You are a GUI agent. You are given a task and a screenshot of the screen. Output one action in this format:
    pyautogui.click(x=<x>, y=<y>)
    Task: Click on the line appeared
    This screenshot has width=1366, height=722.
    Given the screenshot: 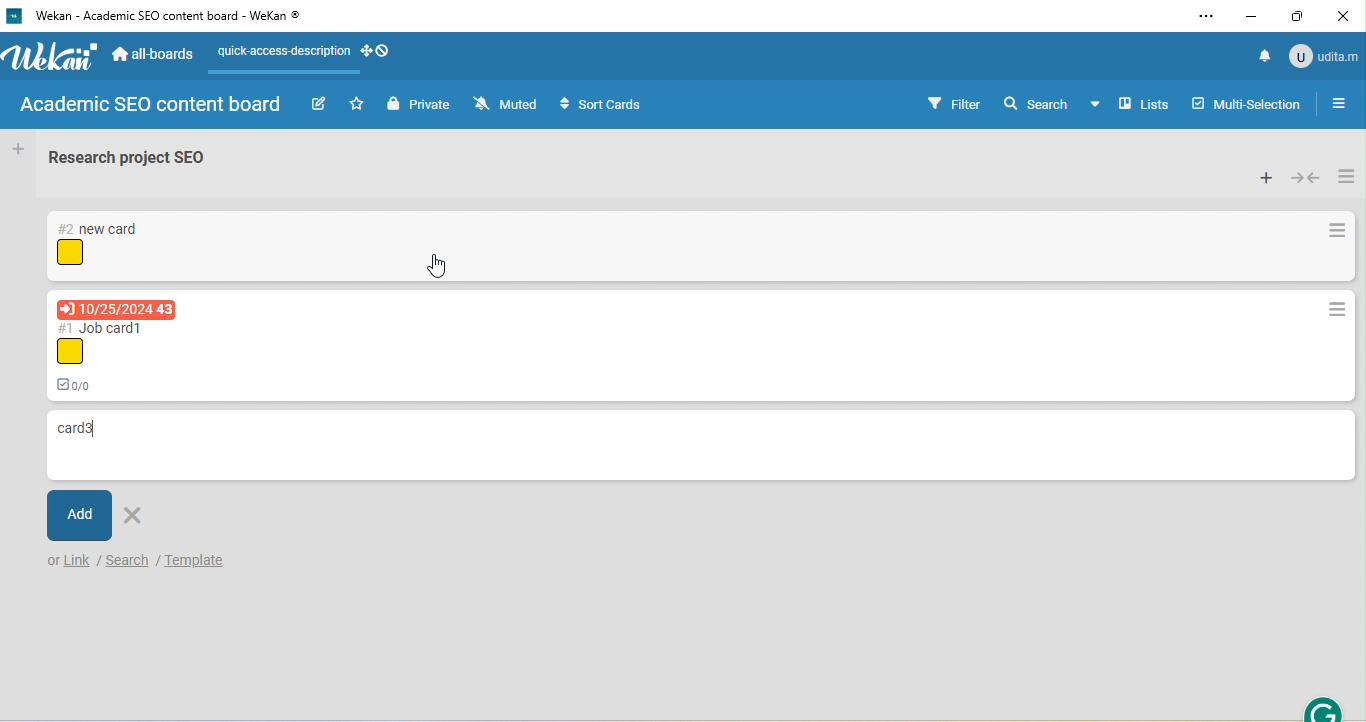 What is the action you would take?
    pyautogui.click(x=295, y=73)
    